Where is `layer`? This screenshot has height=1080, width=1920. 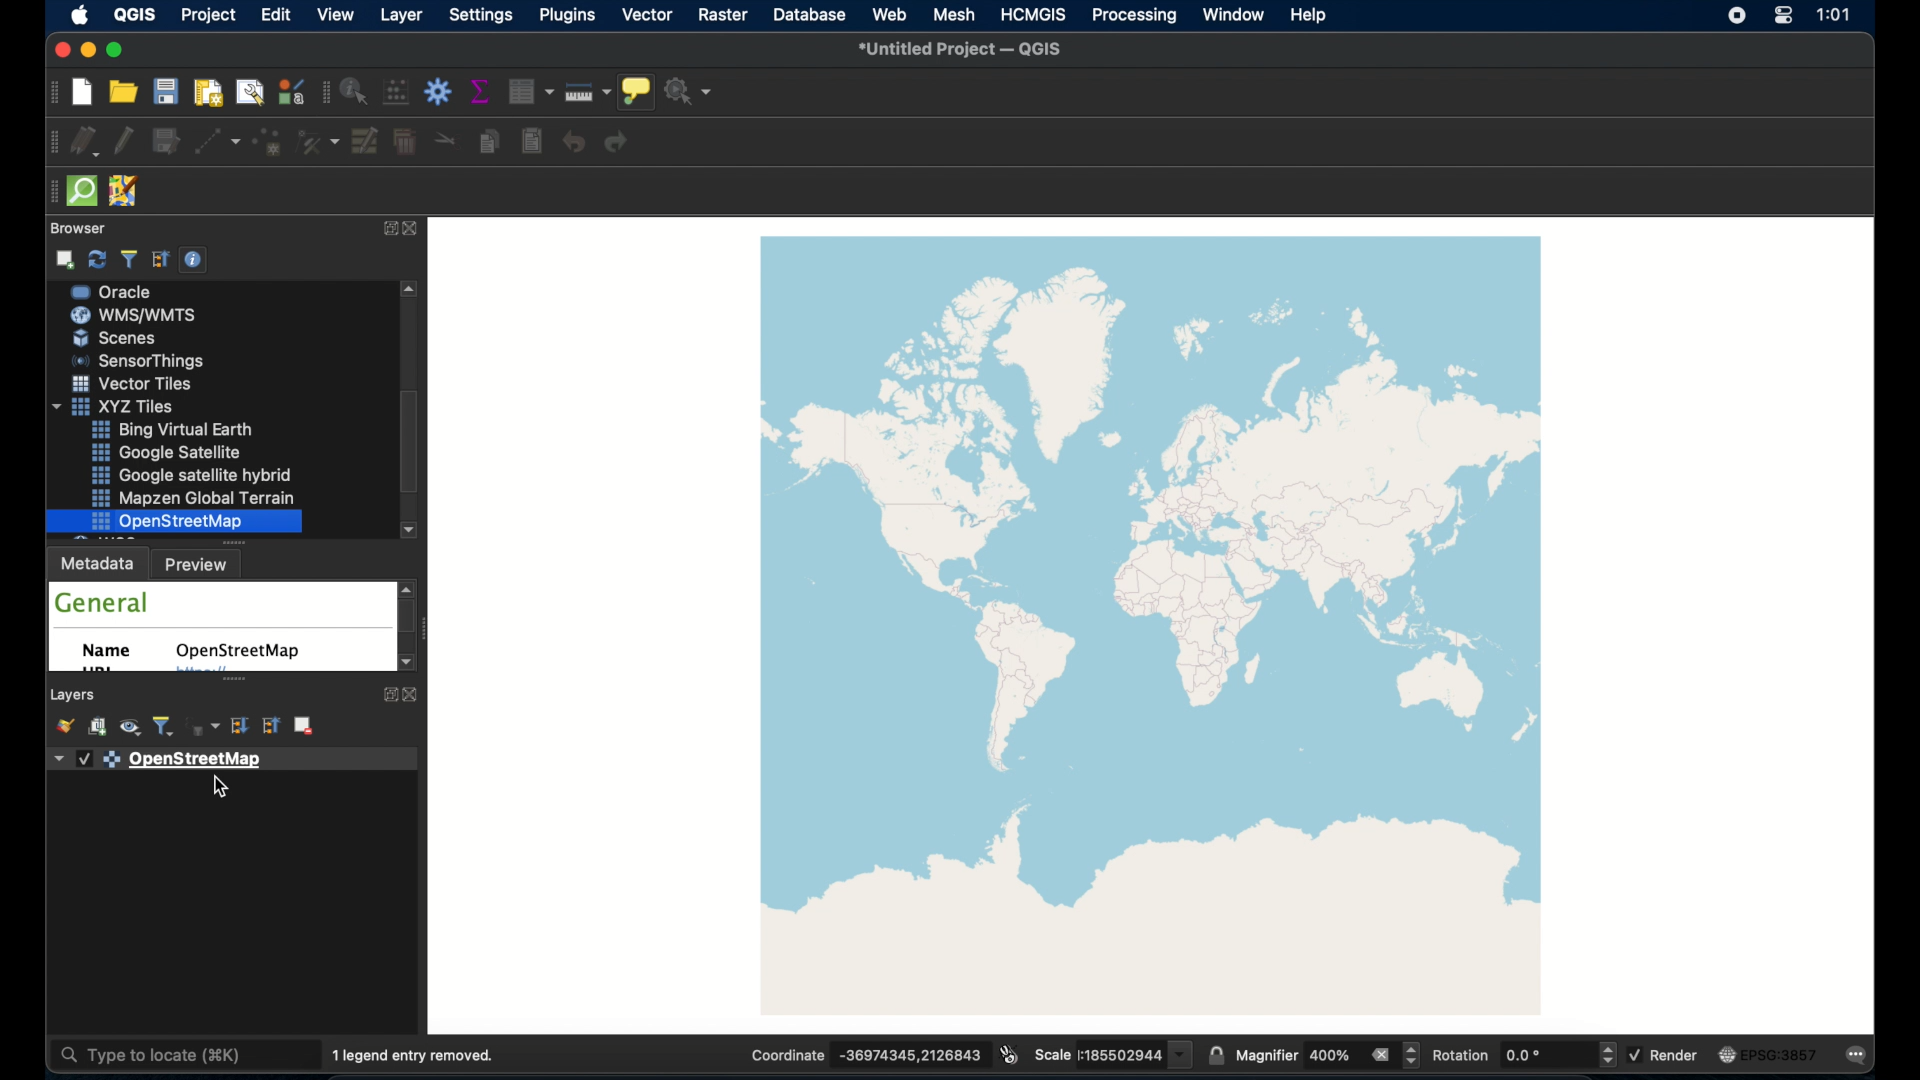 layer is located at coordinates (399, 15).